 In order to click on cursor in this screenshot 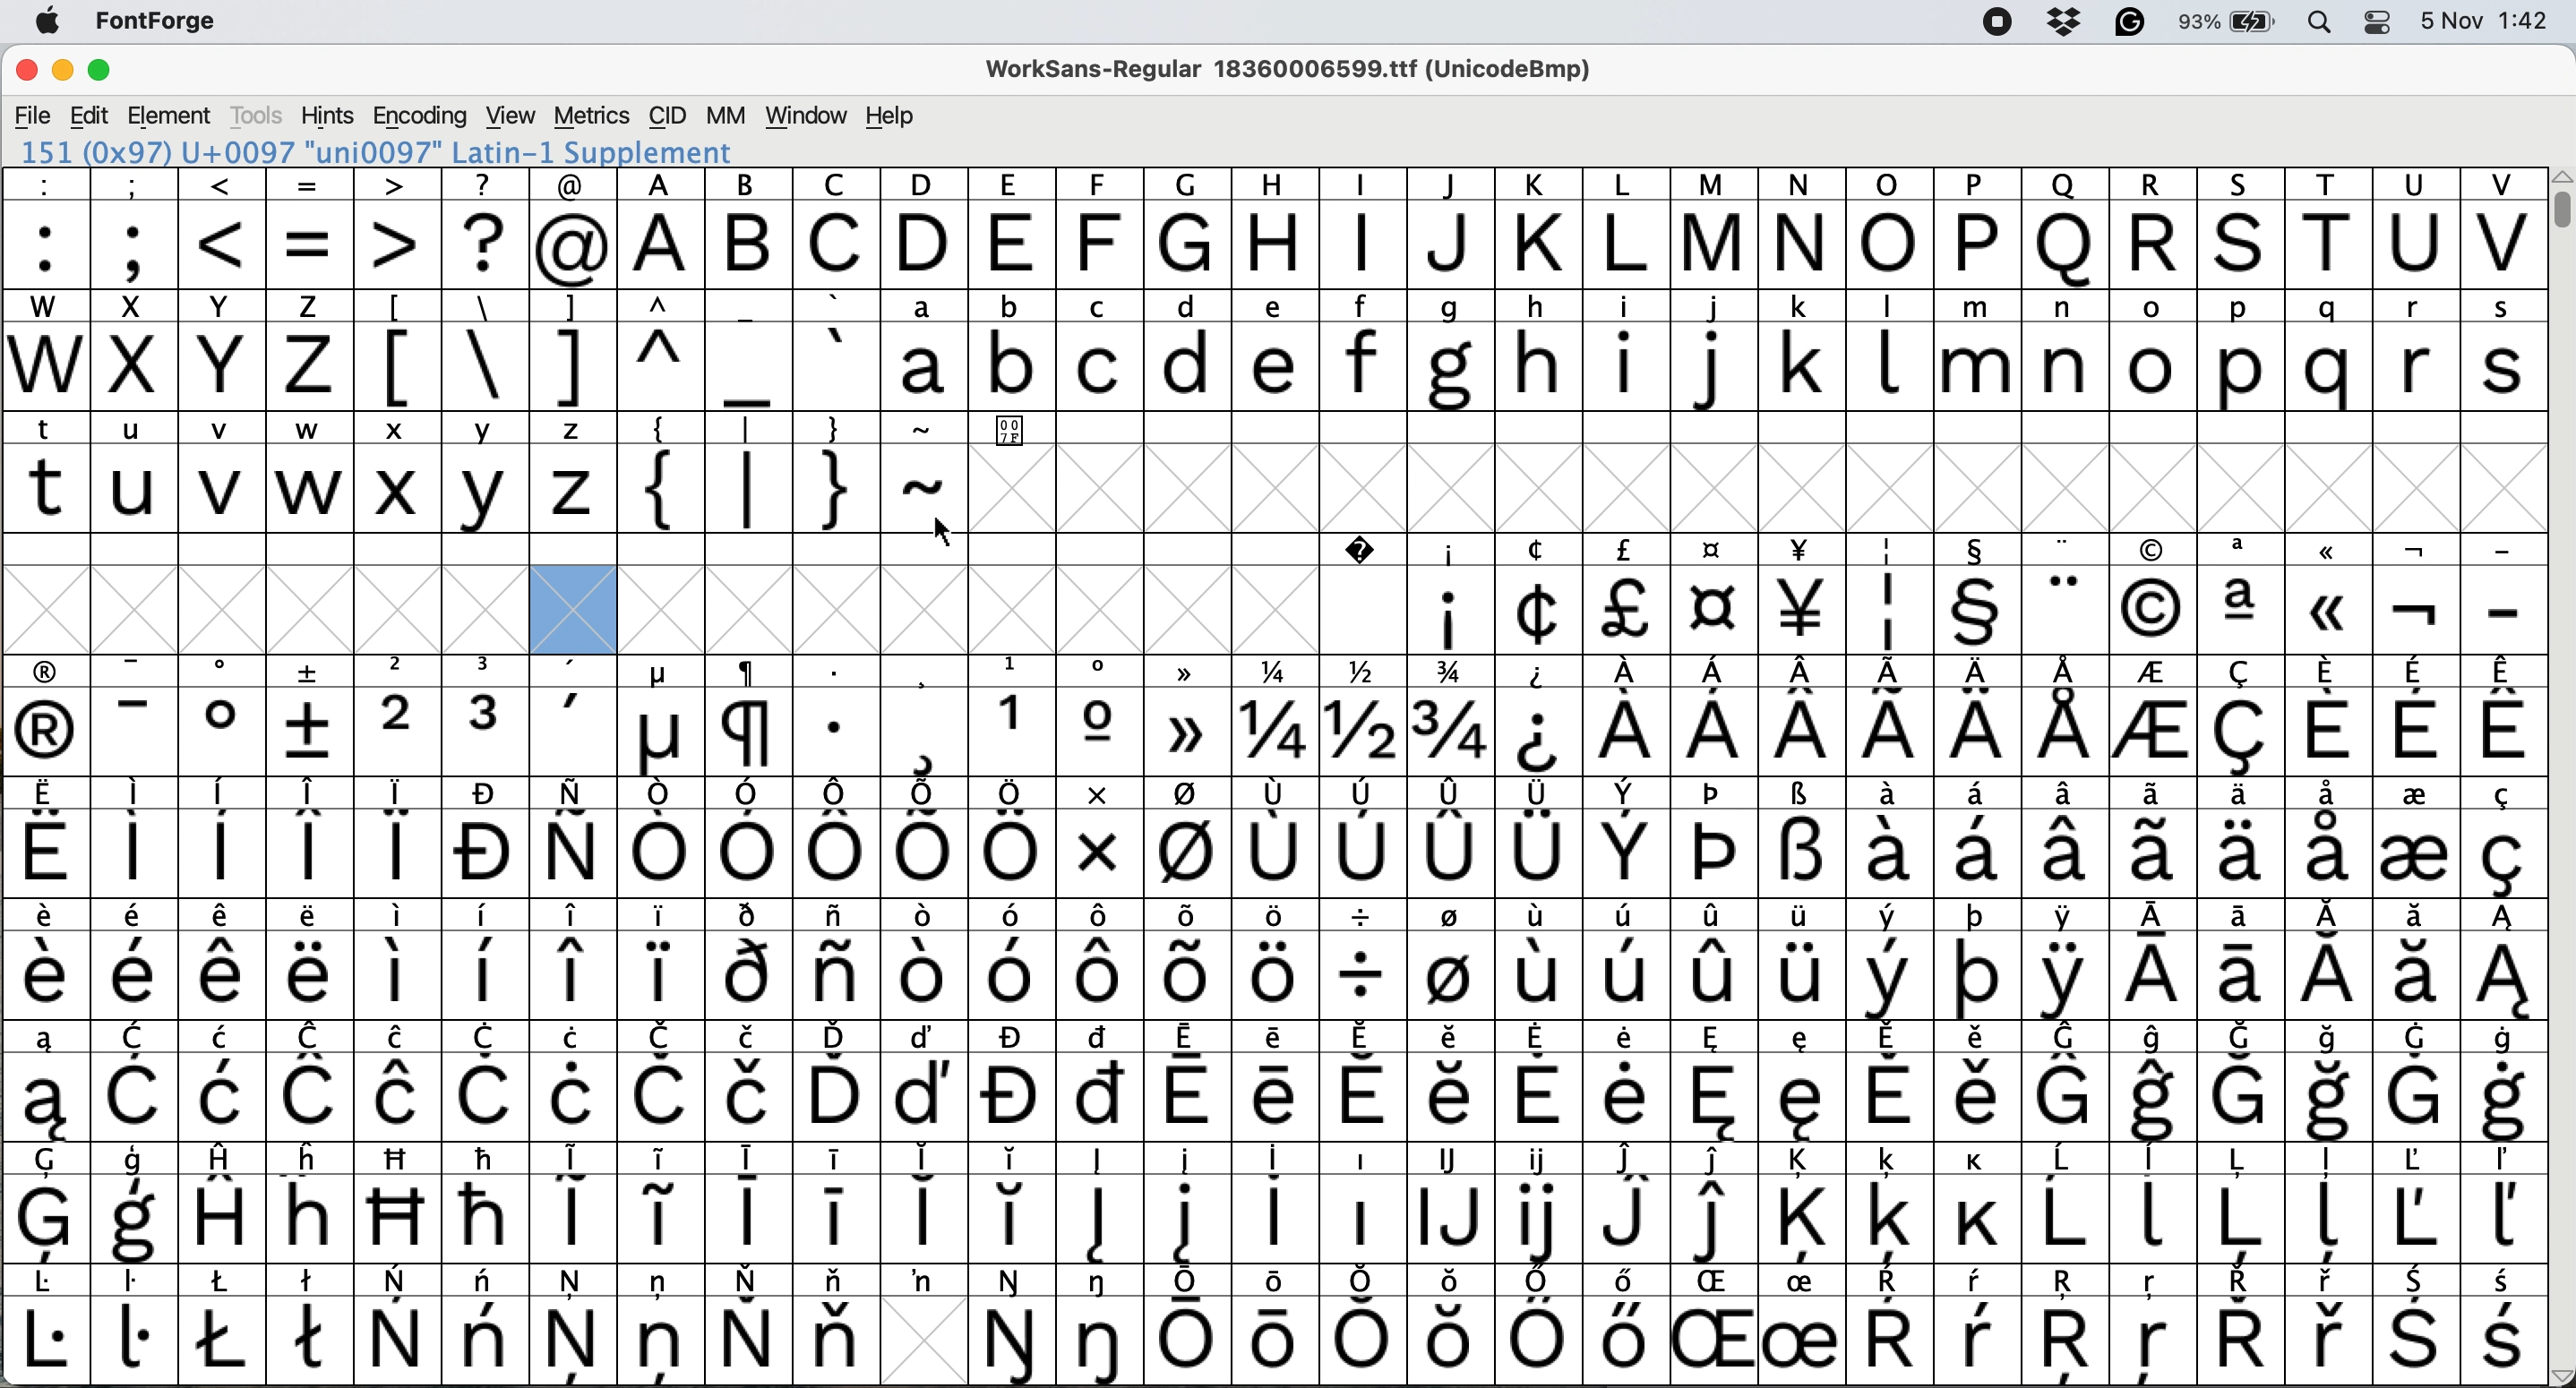, I will do `click(946, 530)`.